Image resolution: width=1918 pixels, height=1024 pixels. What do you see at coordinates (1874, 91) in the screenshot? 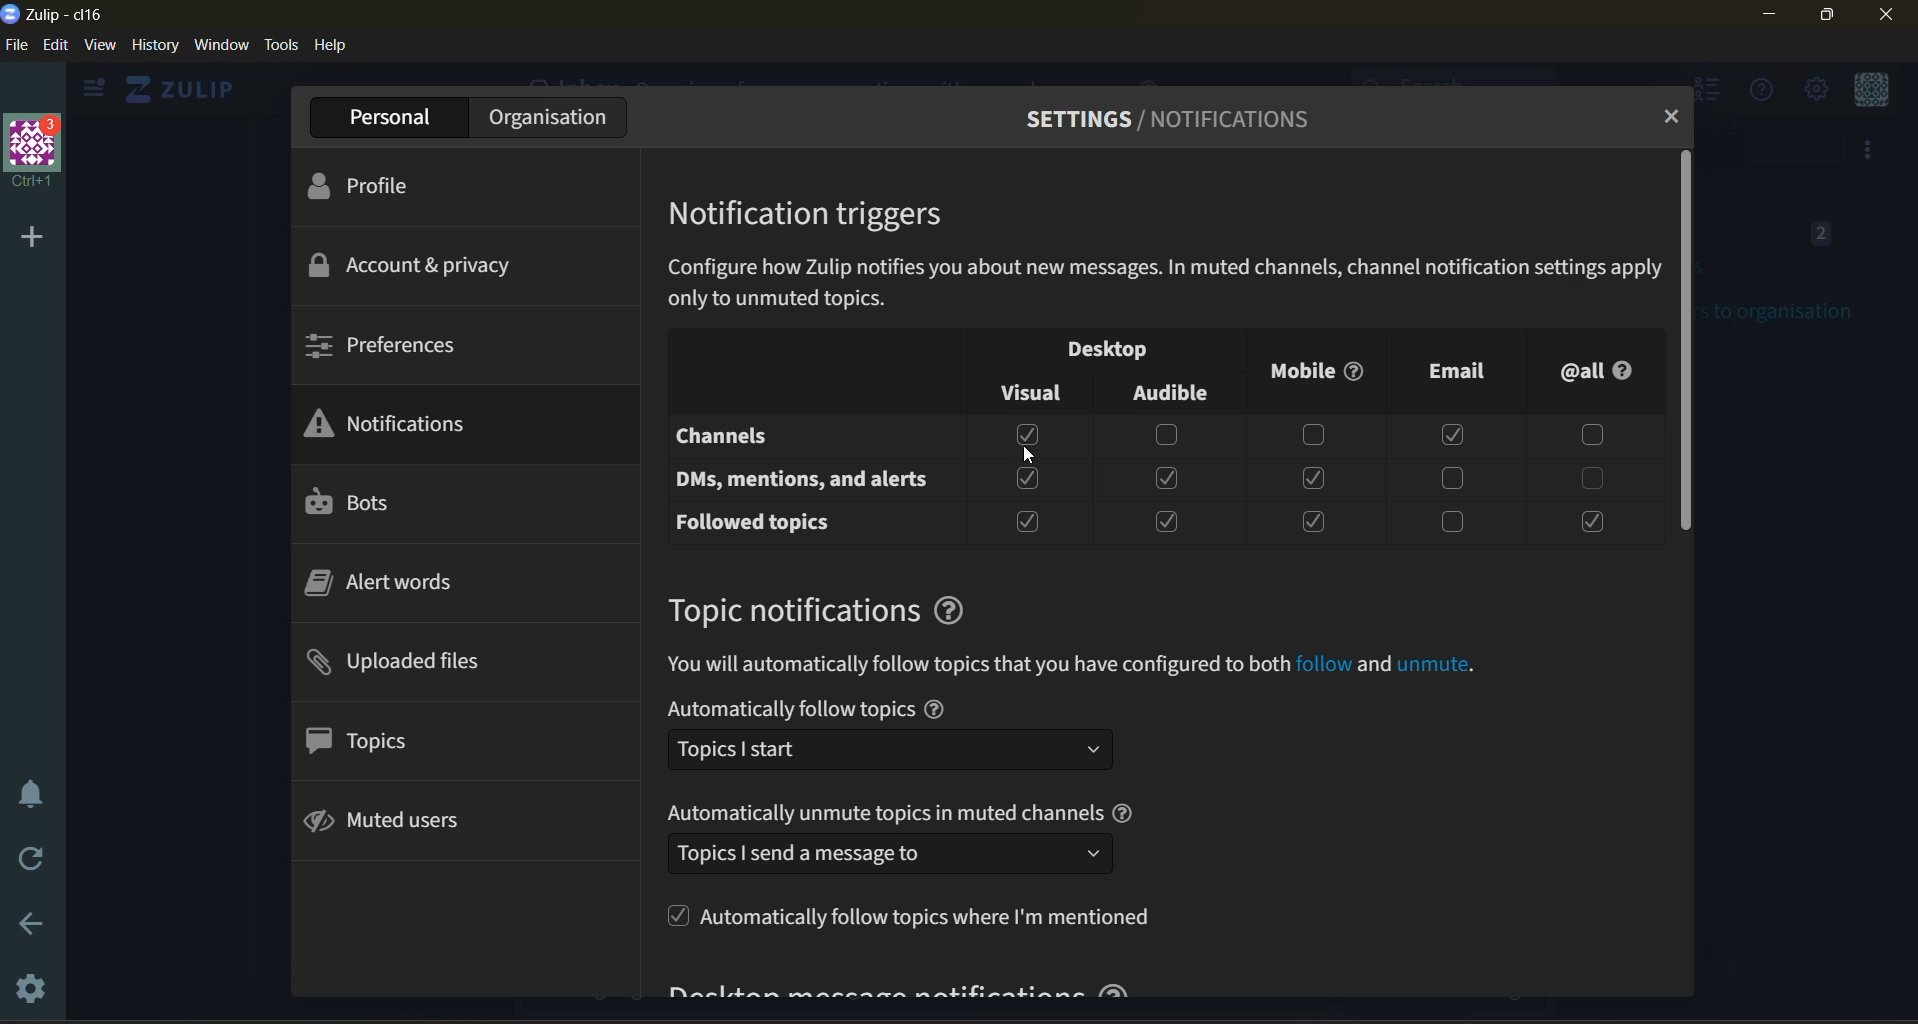
I see `personal menu` at bounding box center [1874, 91].